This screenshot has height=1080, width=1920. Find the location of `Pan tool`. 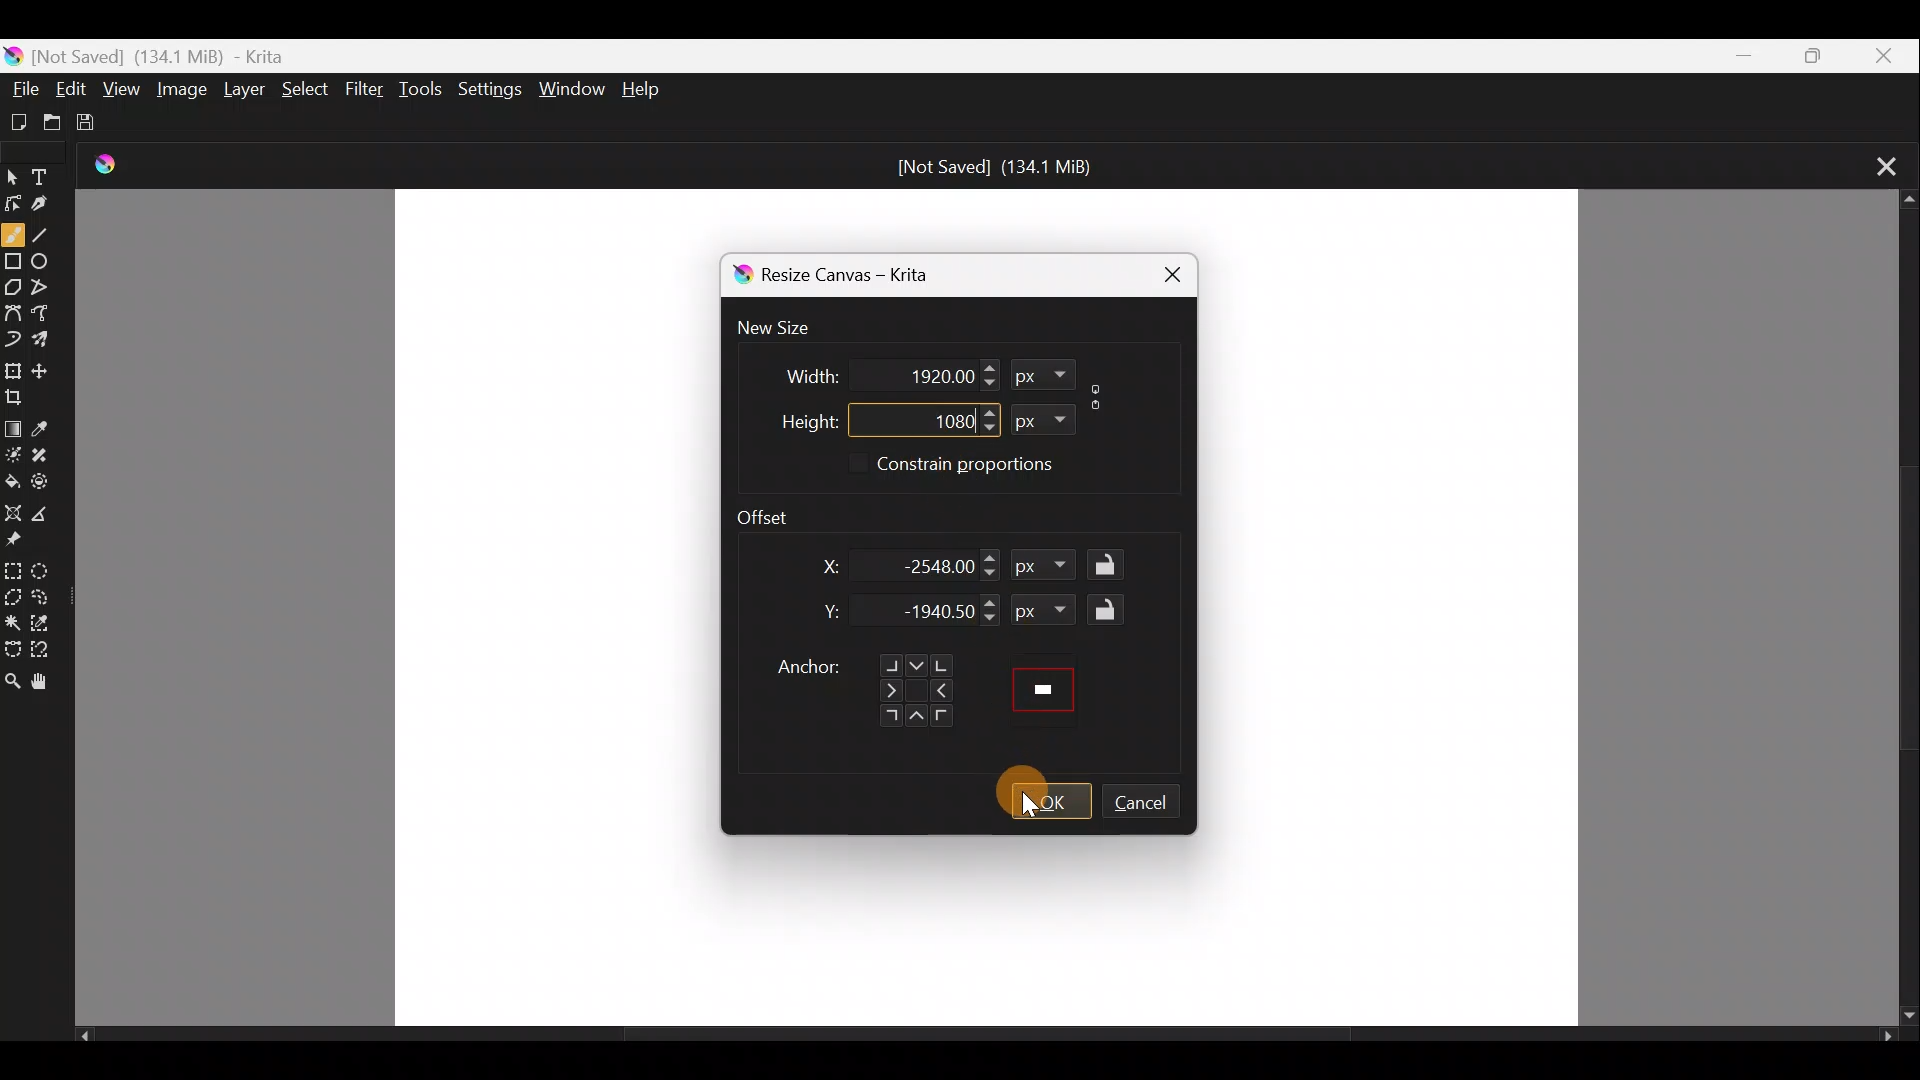

Pan tool is located at coordinates (44, 683).